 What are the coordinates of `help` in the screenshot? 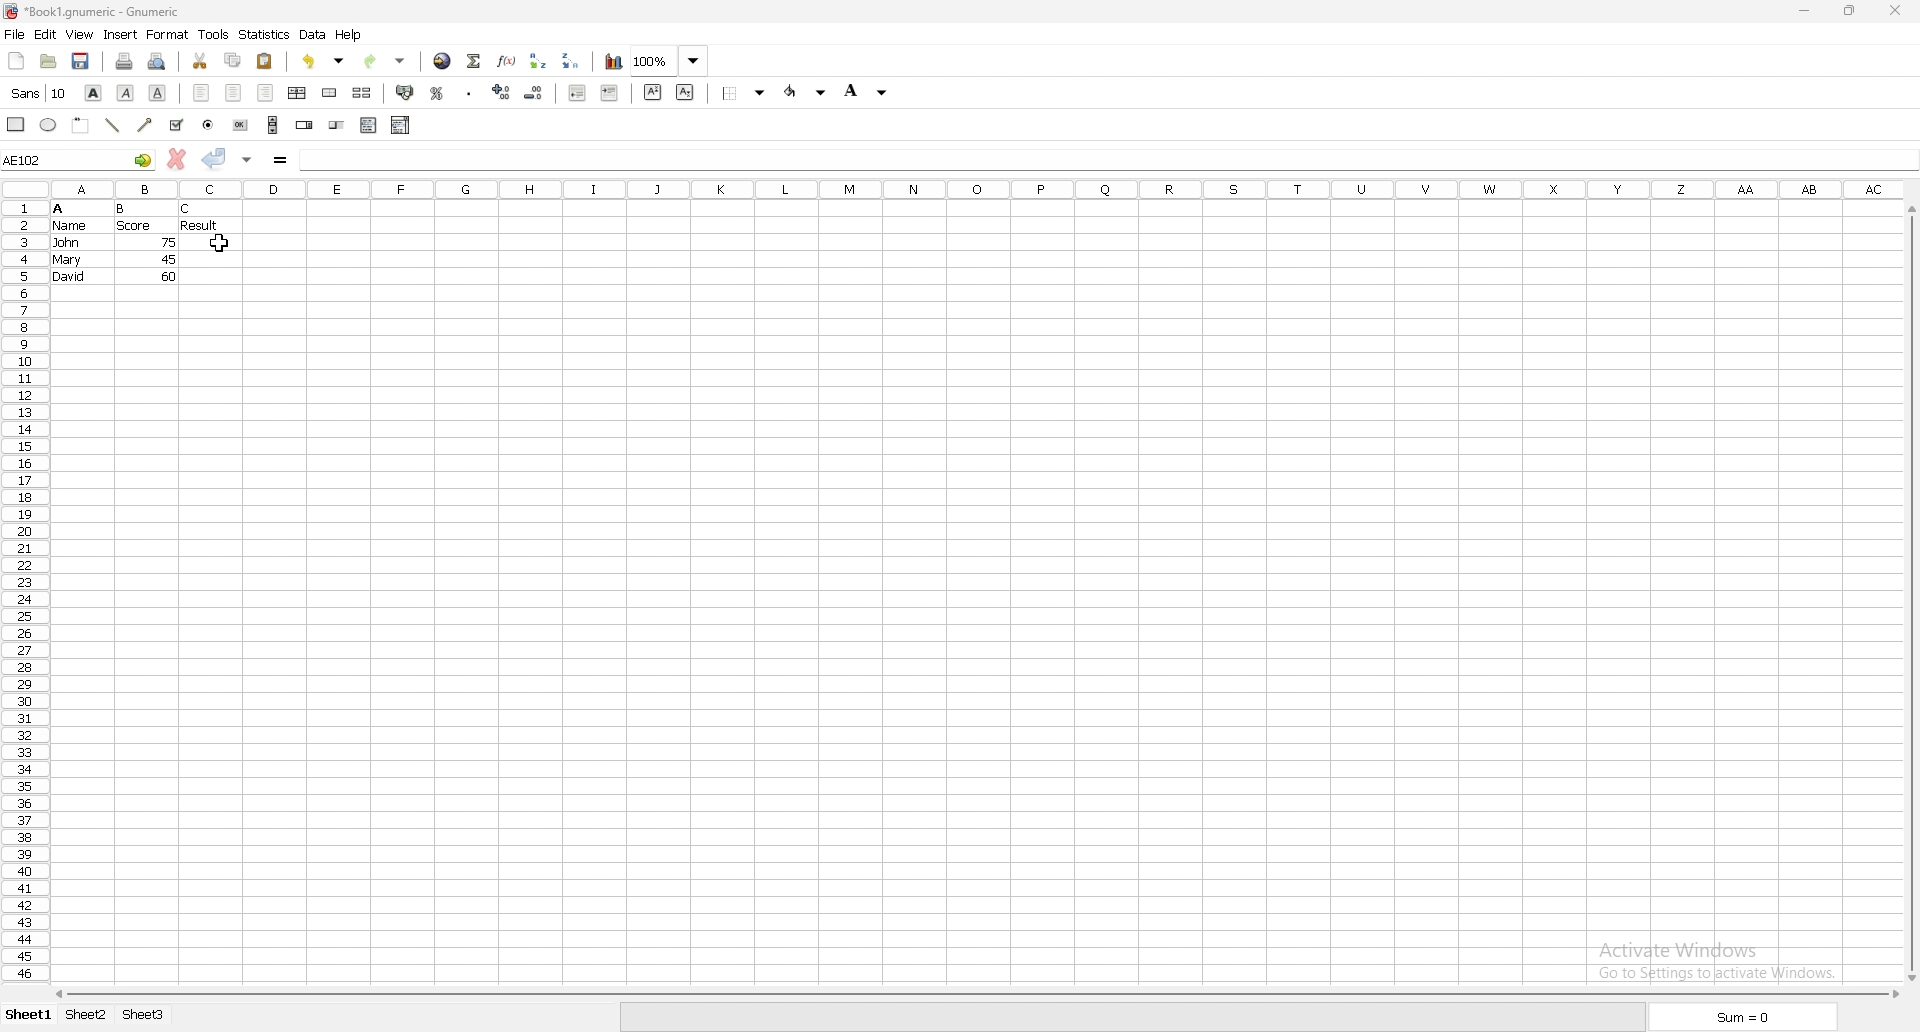 It's located at (349, 34).